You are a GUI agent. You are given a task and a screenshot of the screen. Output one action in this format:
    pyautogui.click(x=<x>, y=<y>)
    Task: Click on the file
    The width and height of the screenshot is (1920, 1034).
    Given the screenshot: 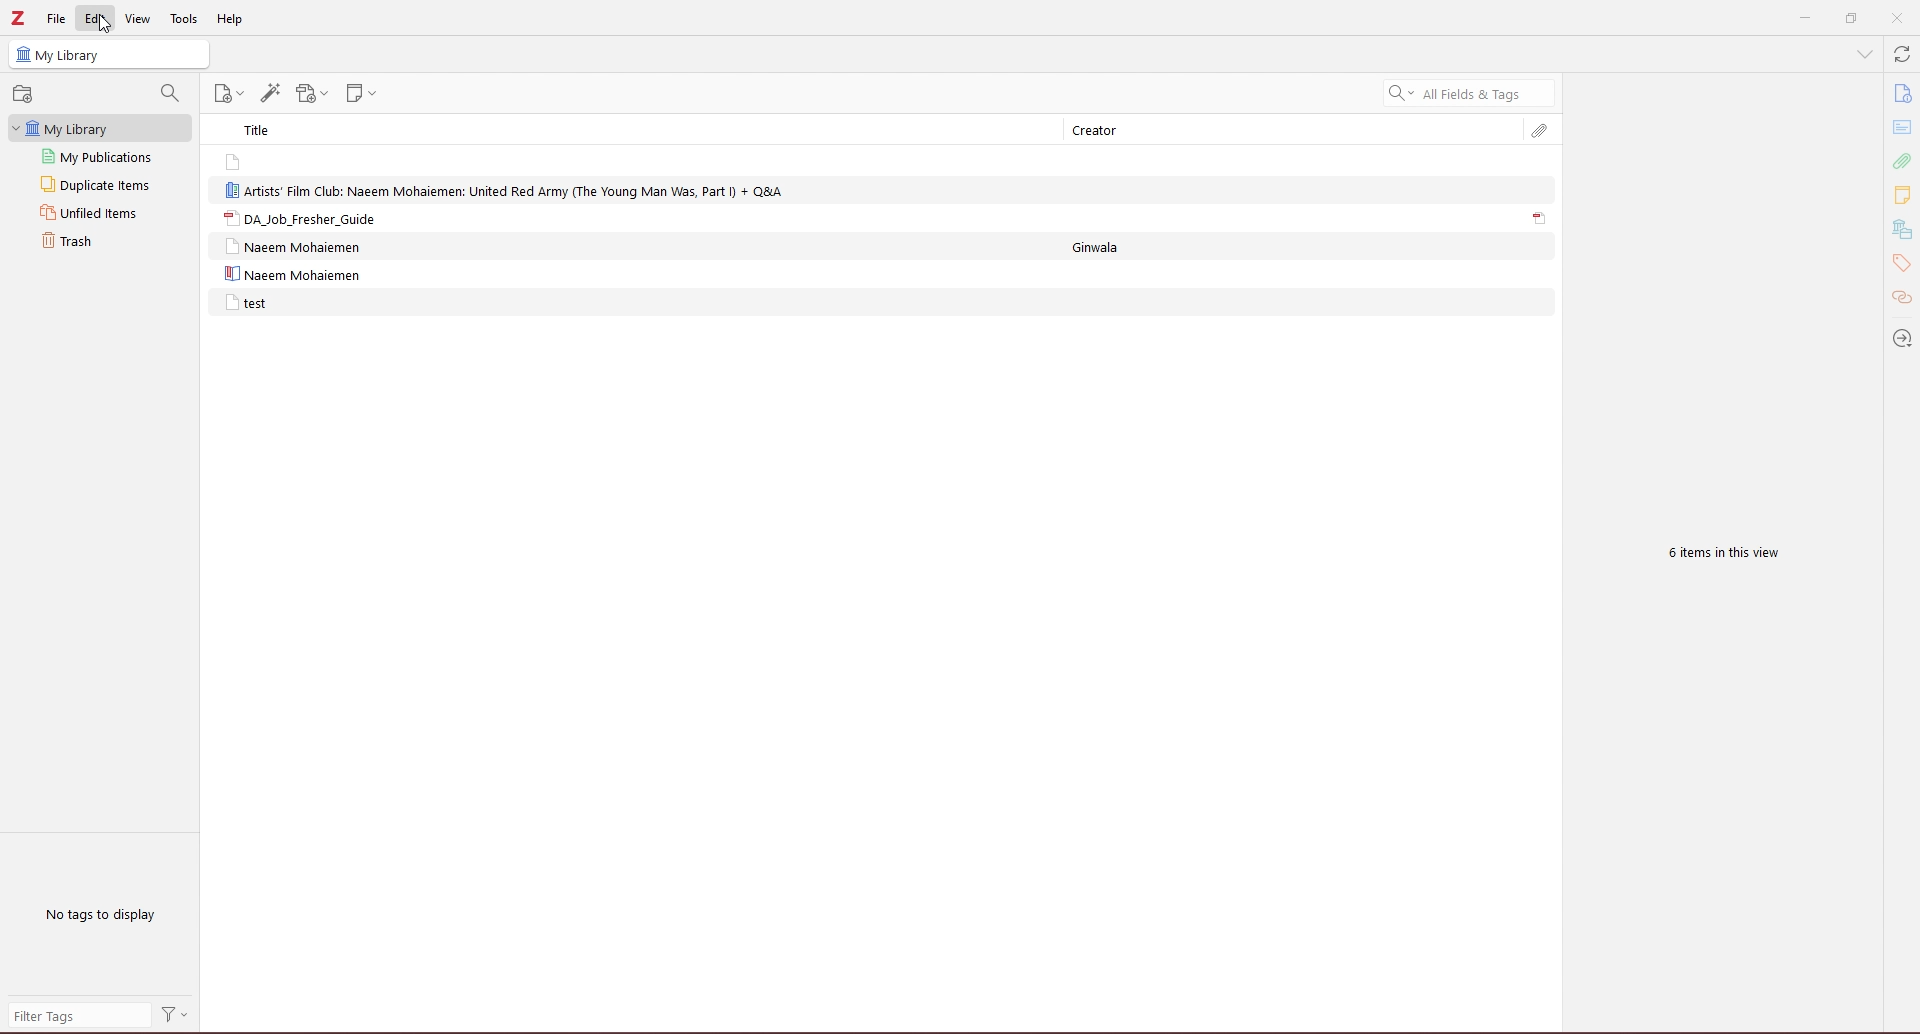 What is the action you would take?
    pyautogui.click(x=57, y=18)
    